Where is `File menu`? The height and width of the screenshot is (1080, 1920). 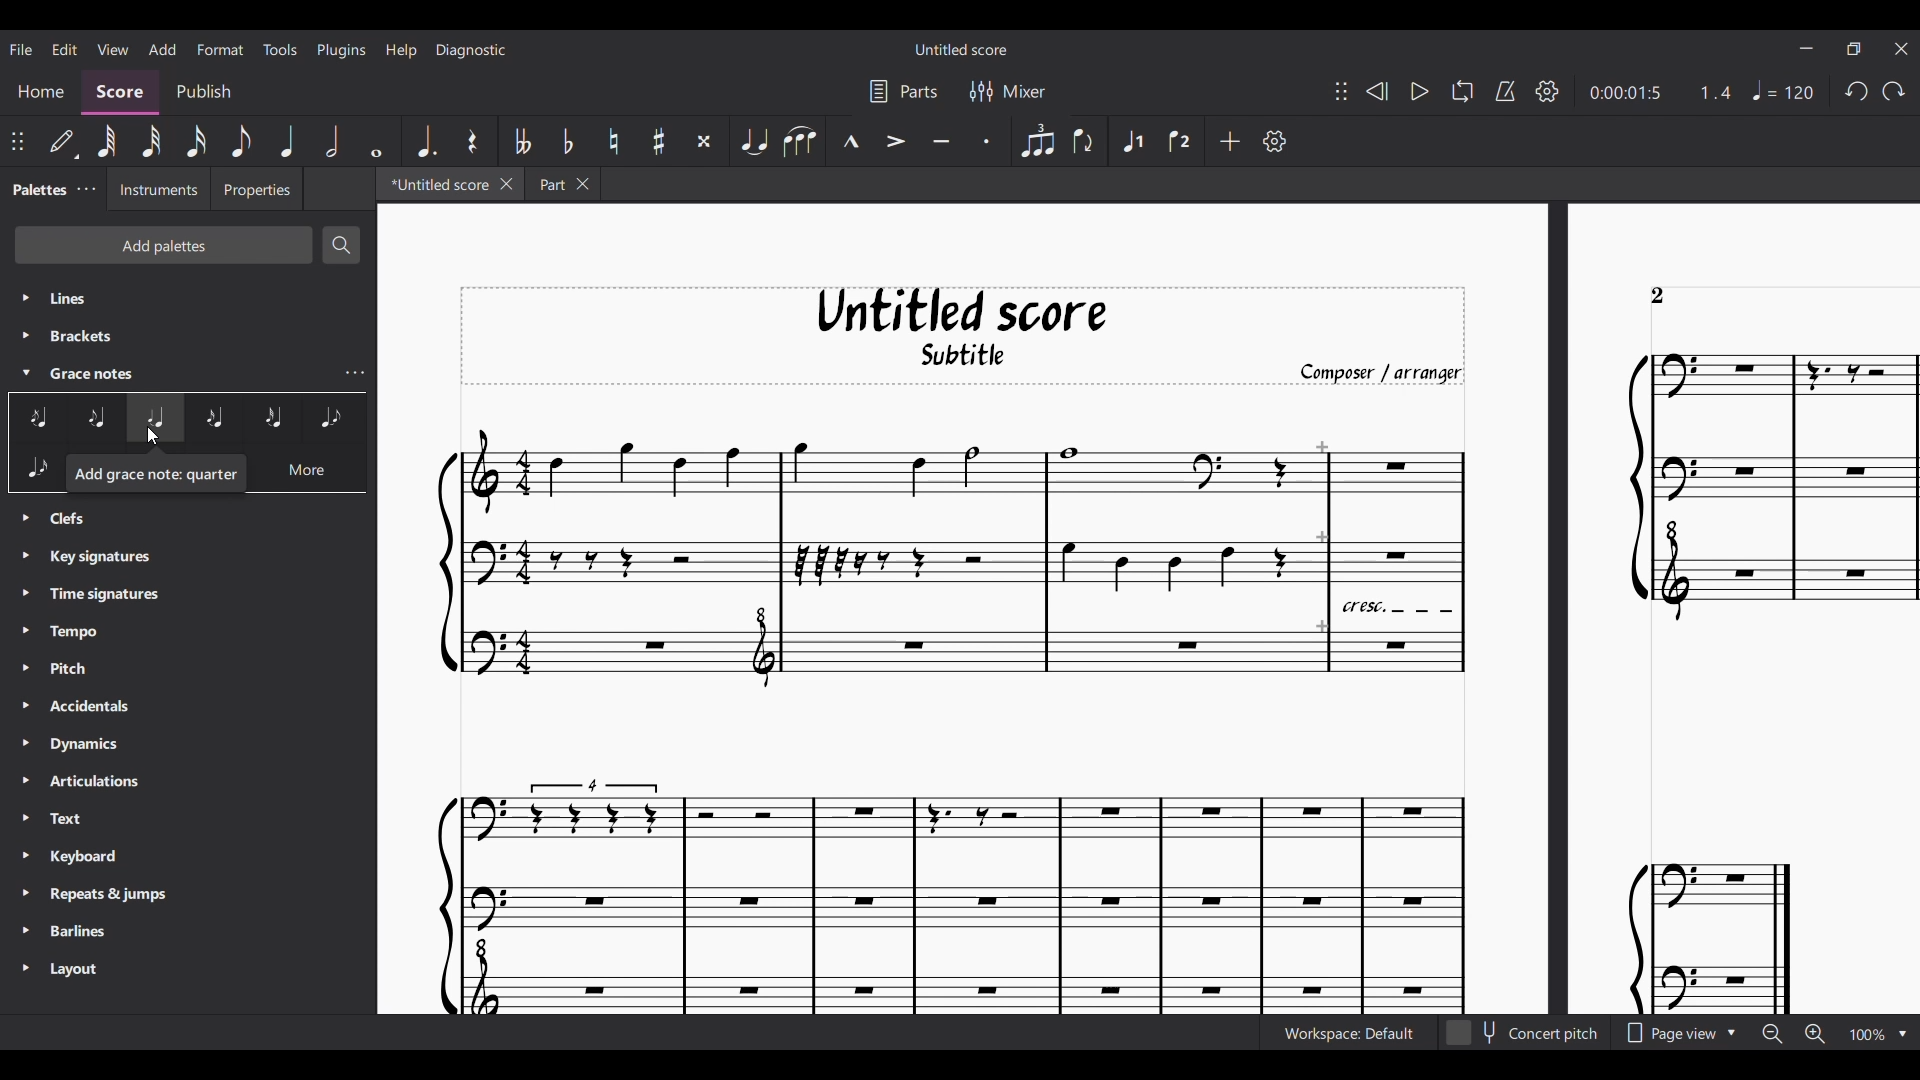
File menu is located at coordinates (21, 49).